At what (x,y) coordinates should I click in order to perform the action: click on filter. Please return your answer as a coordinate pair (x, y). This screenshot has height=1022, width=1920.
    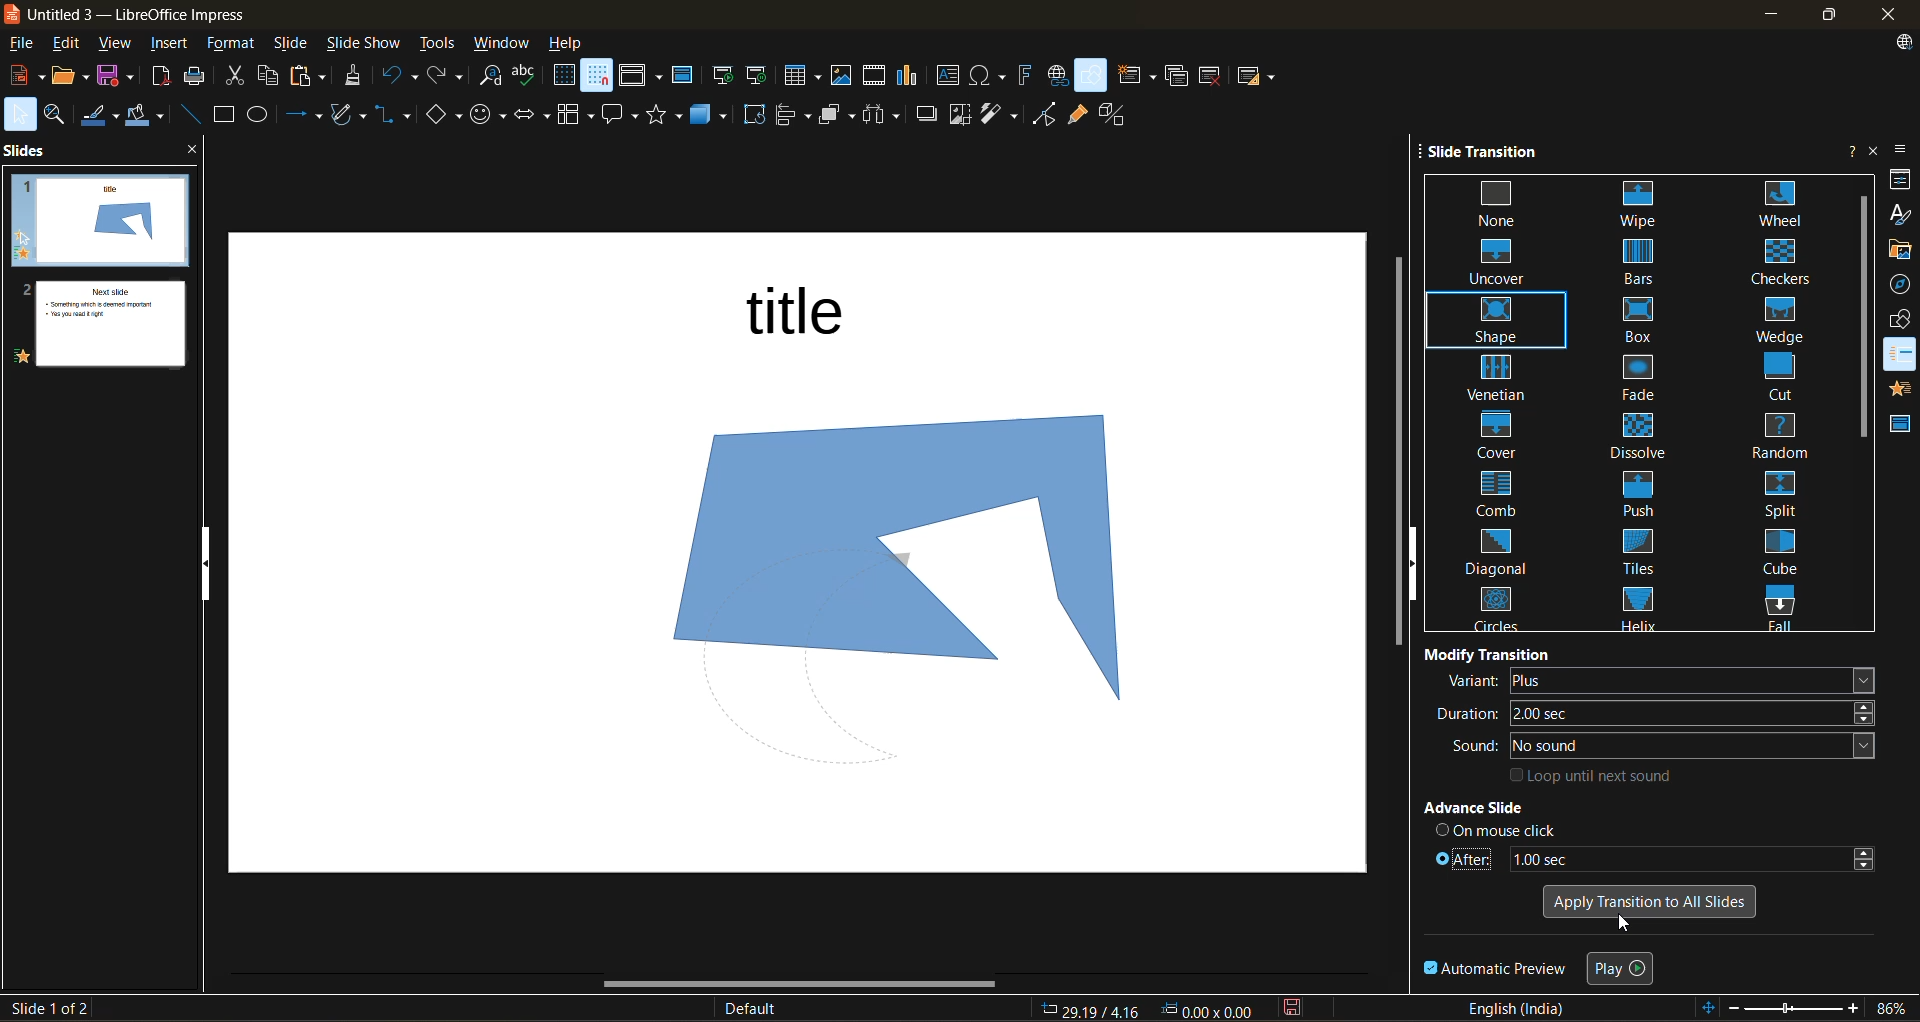
    Looking at the image, I should click on (1002, 114).